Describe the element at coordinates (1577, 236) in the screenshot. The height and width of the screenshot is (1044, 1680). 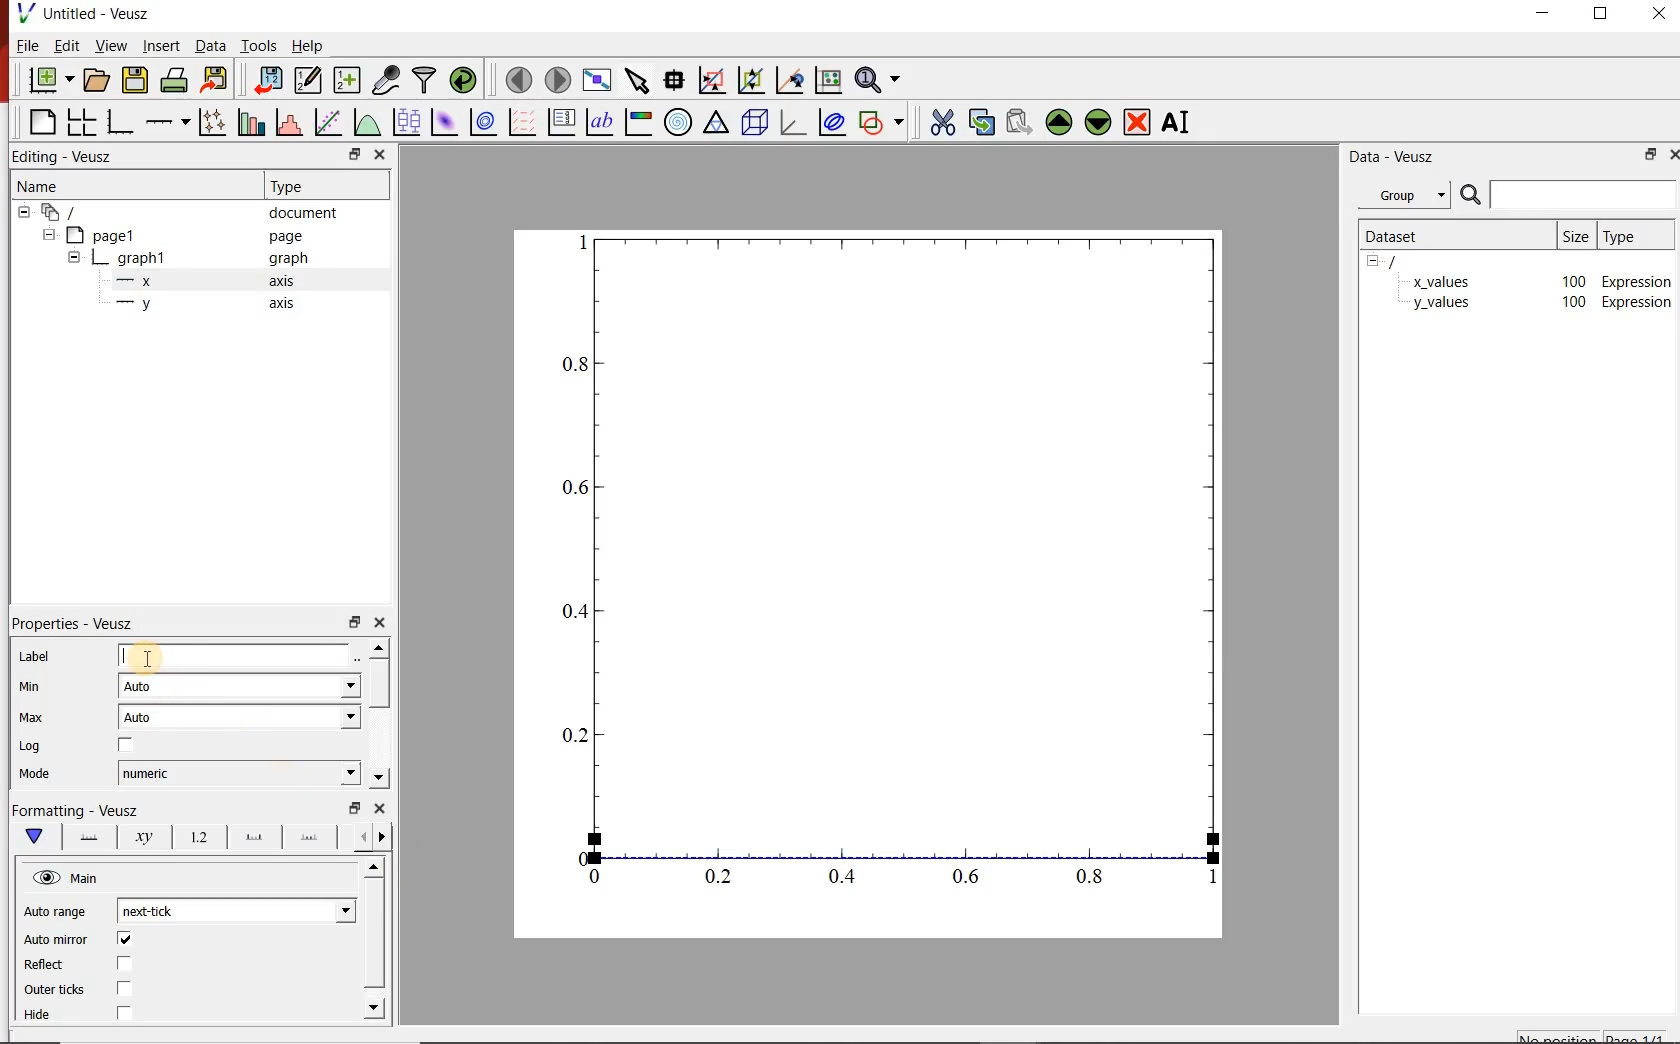
I see `size ` at that location.